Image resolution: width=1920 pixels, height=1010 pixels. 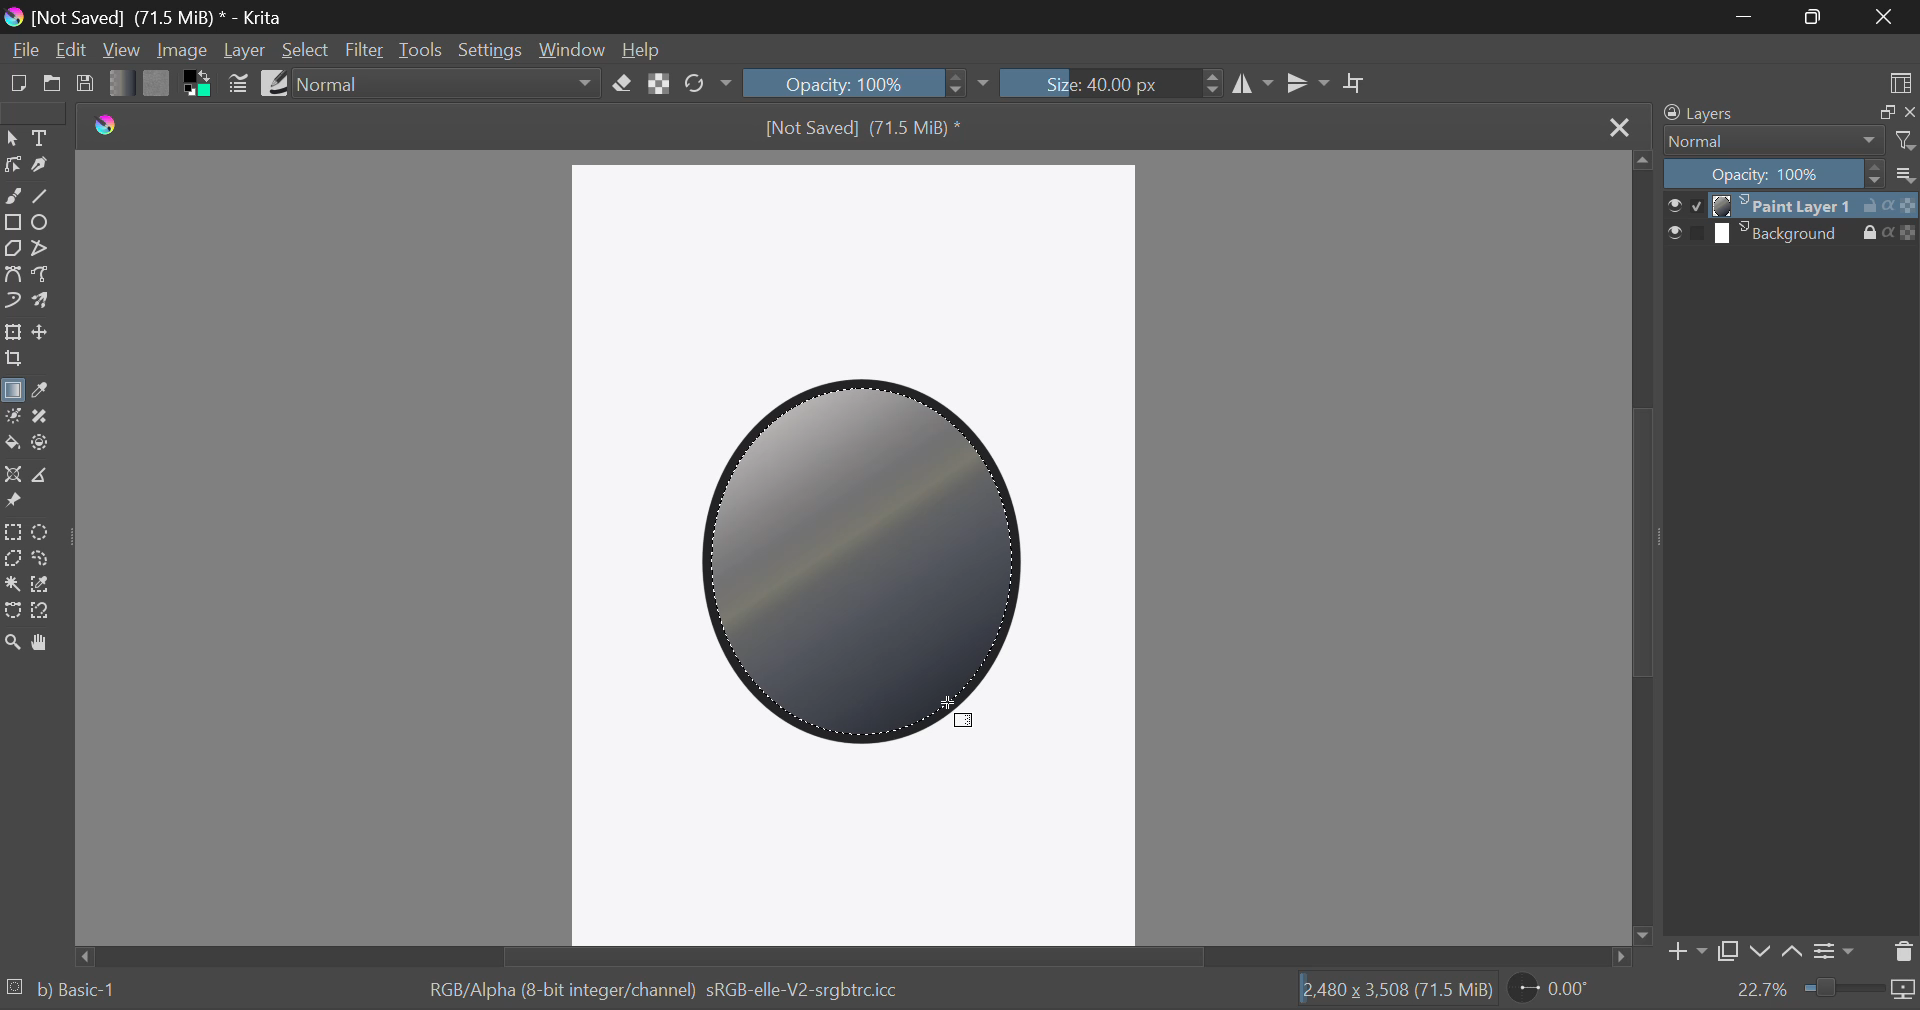 What do you see at coordinates (157, 84) in the screenshot?
I see `Pattern` at bounding box center [157, 84].